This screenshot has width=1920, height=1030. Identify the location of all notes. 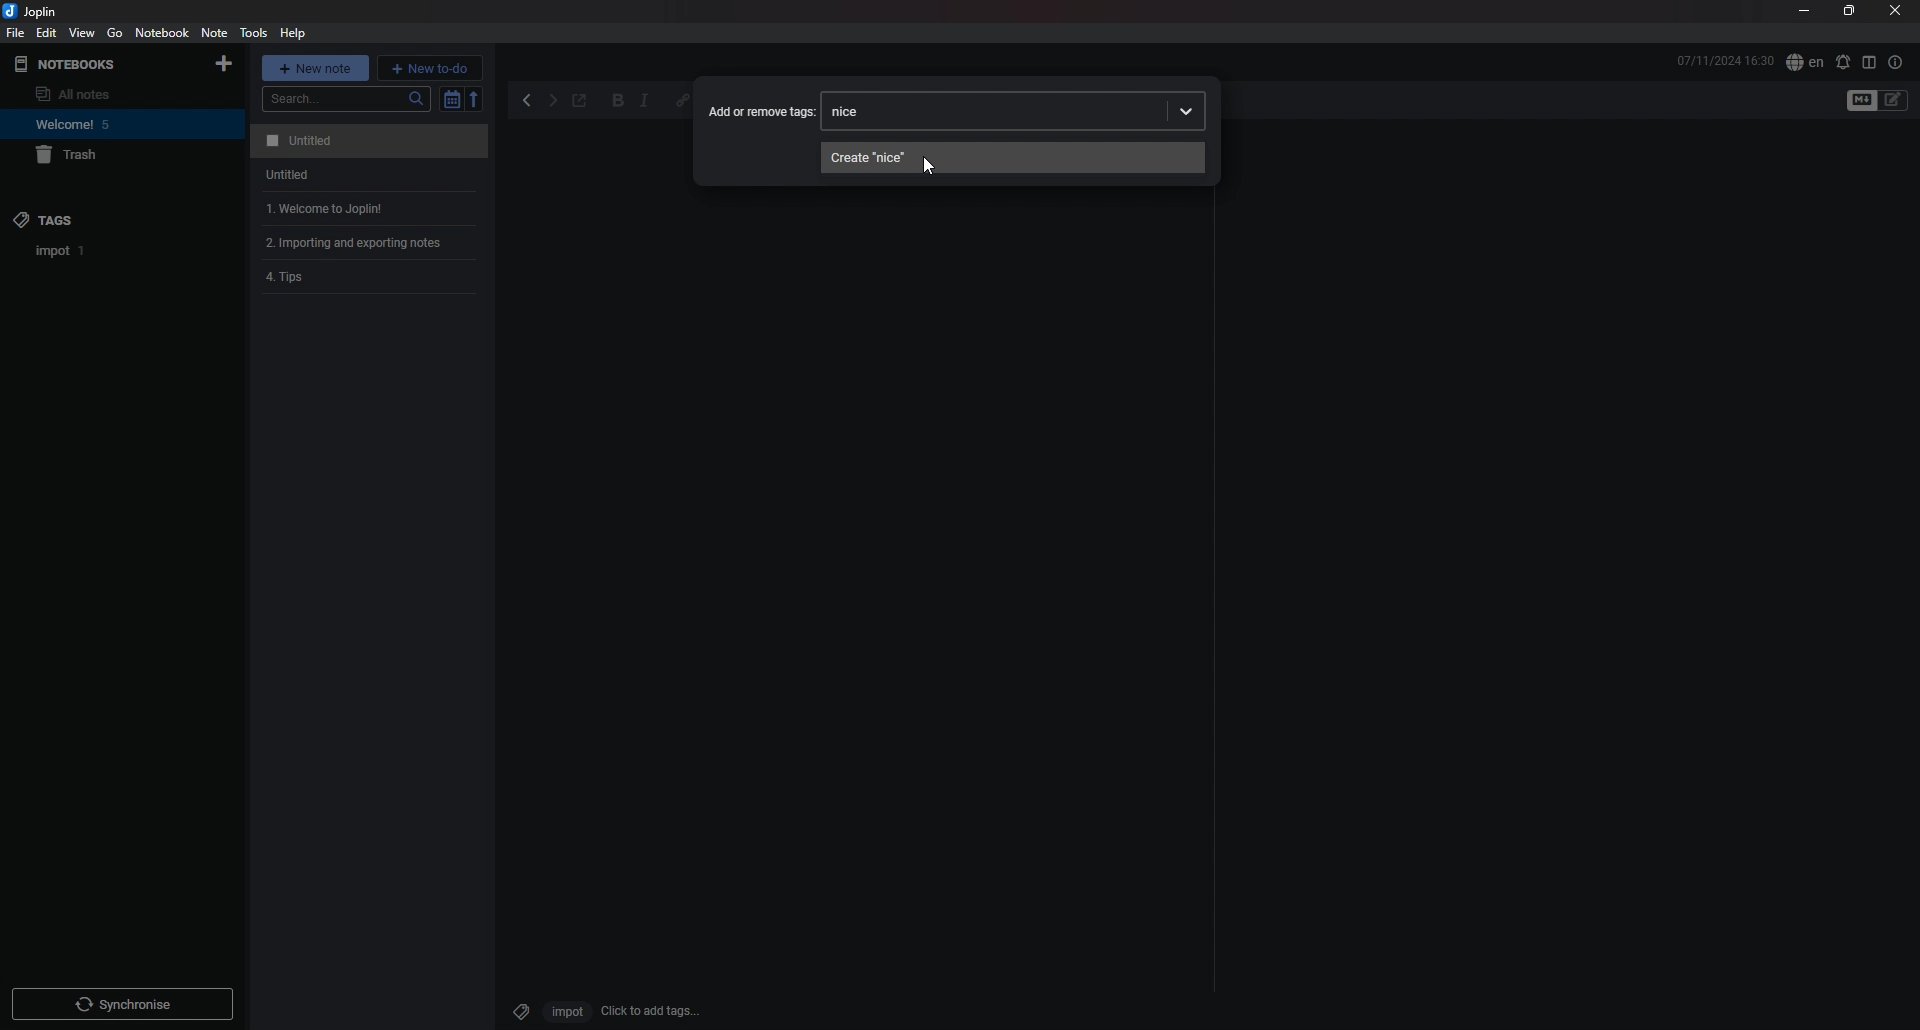
(96, 94).